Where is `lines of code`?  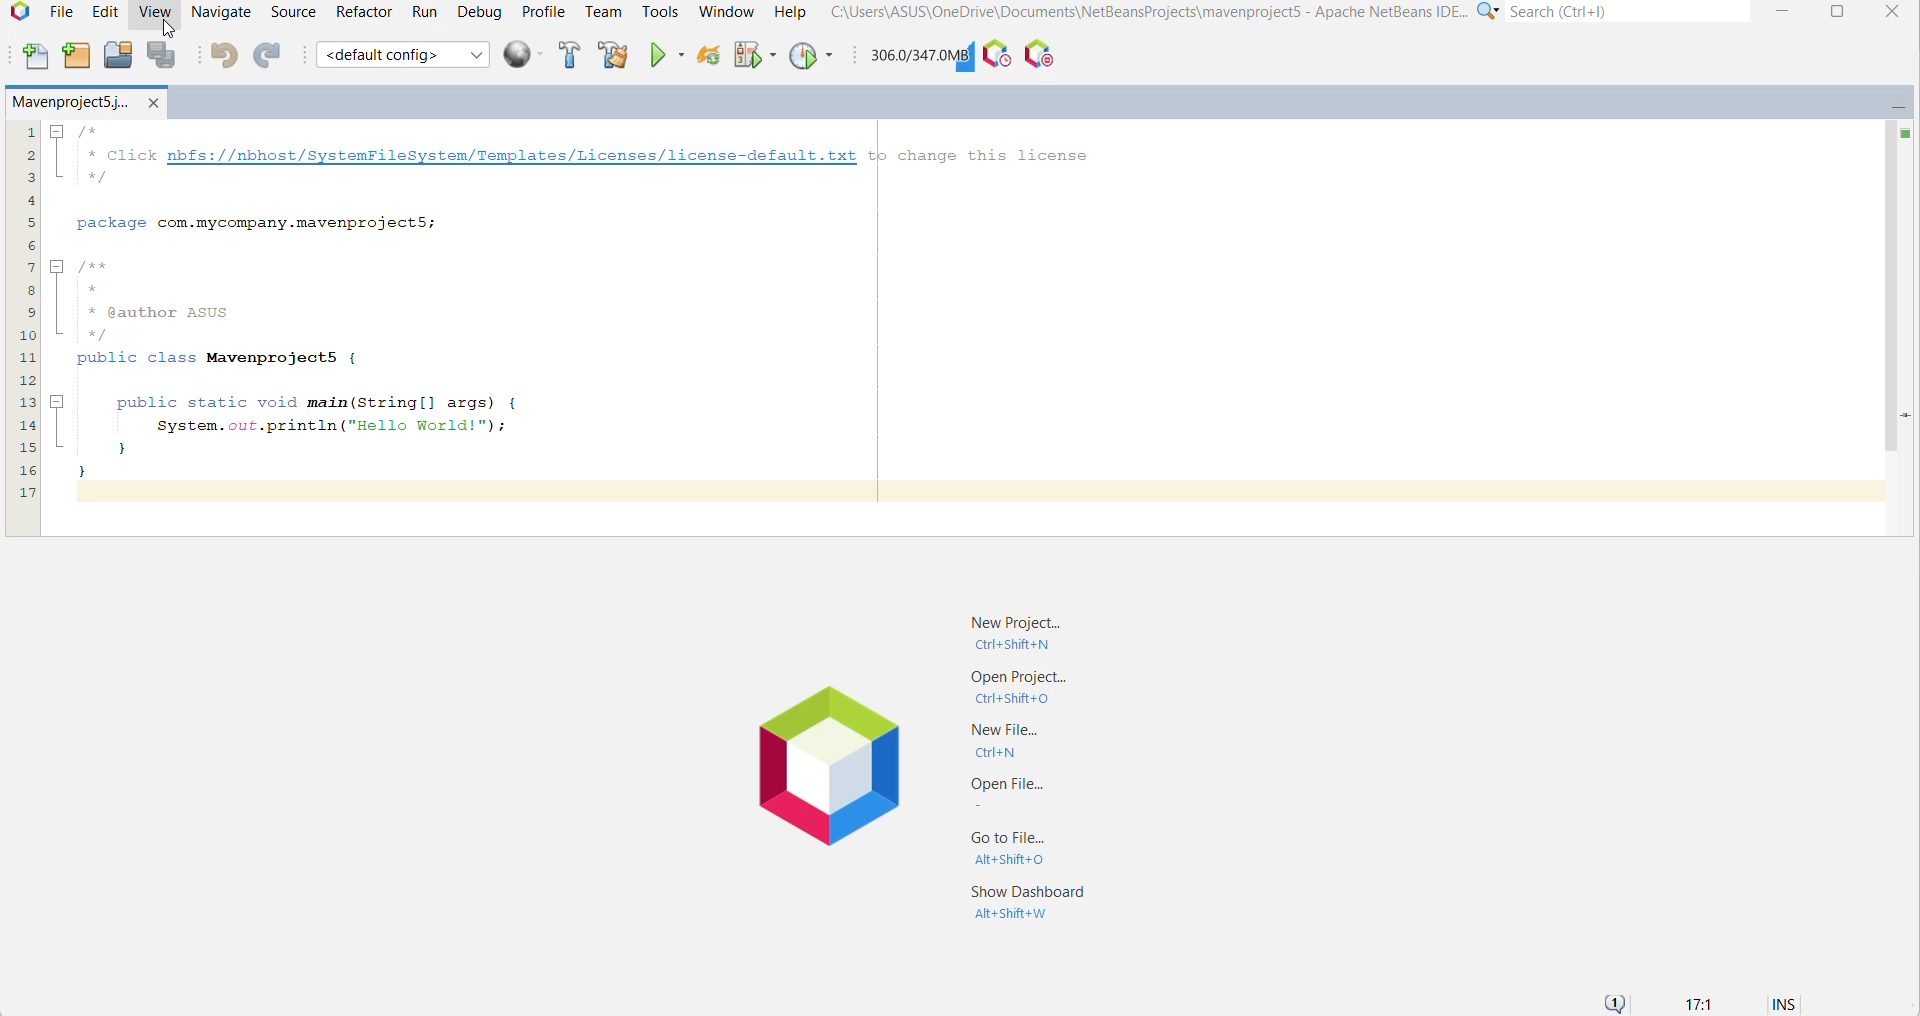
lines of code is located at coordinates (20, 321).